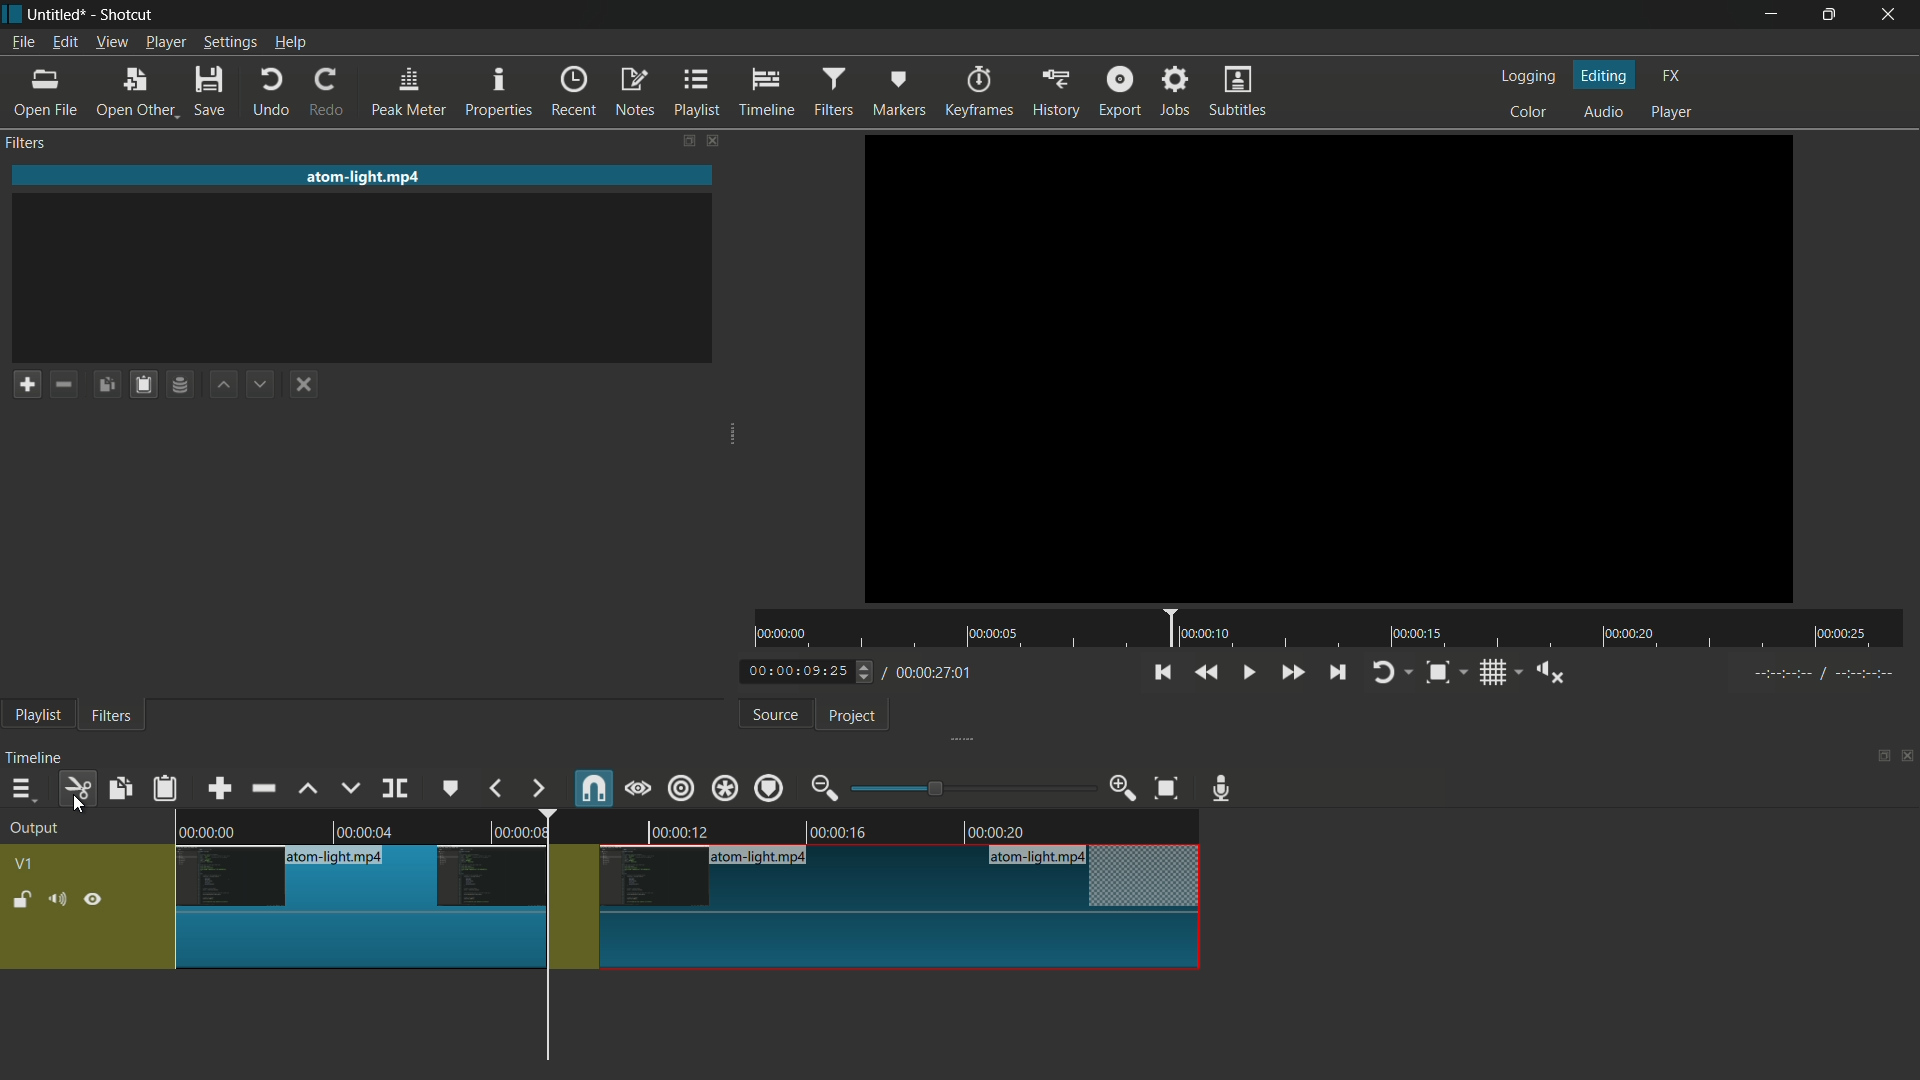 This screenshot has height=1080, width=1920. I want to click on video in timeline, so click(686, 824).